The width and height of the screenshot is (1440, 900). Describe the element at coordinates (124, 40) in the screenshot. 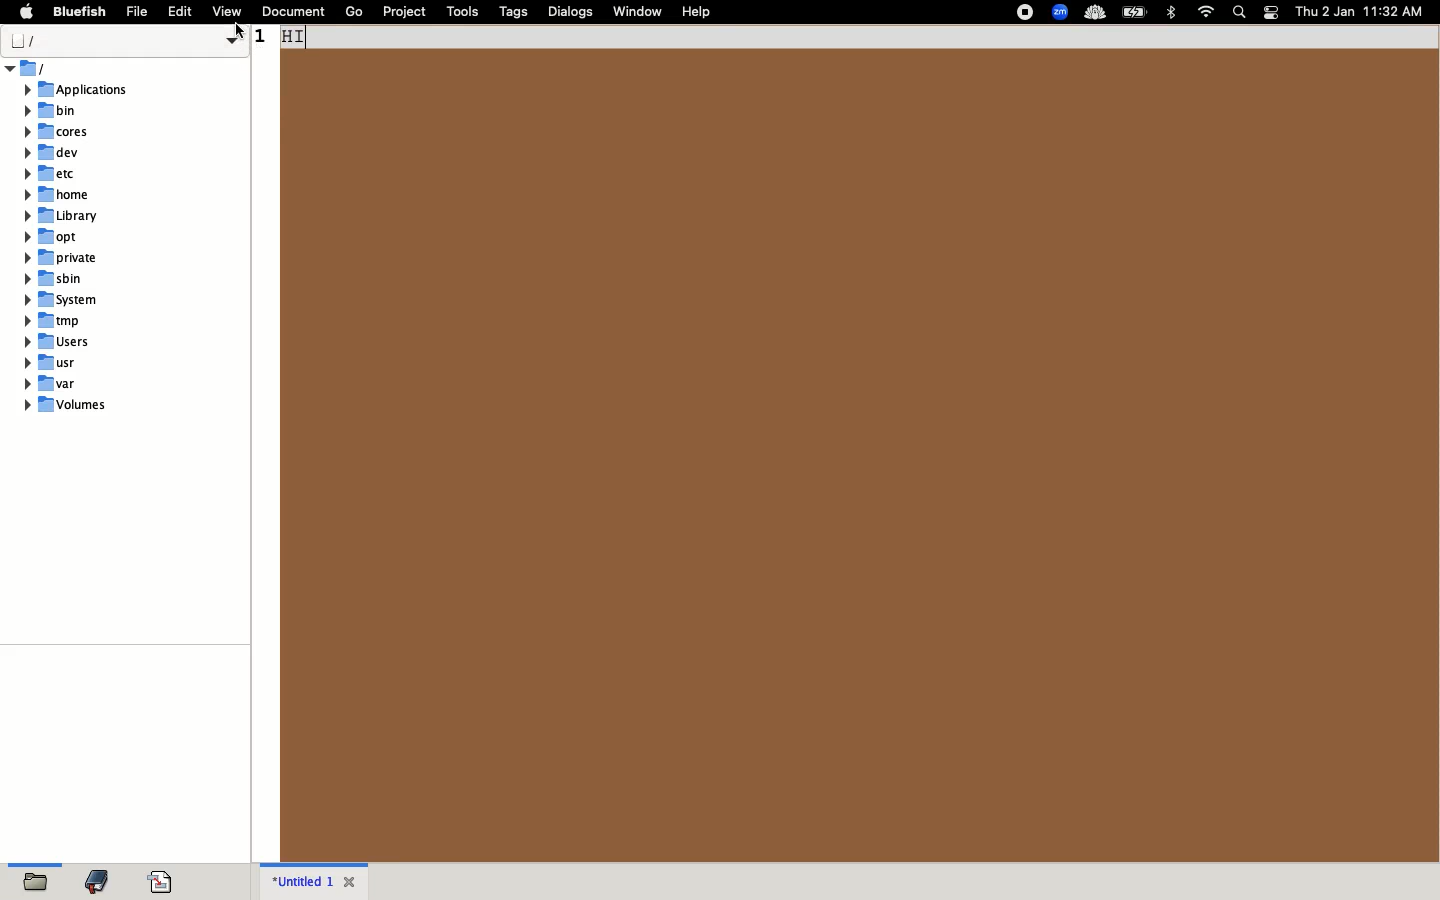

I see `file` at that location.